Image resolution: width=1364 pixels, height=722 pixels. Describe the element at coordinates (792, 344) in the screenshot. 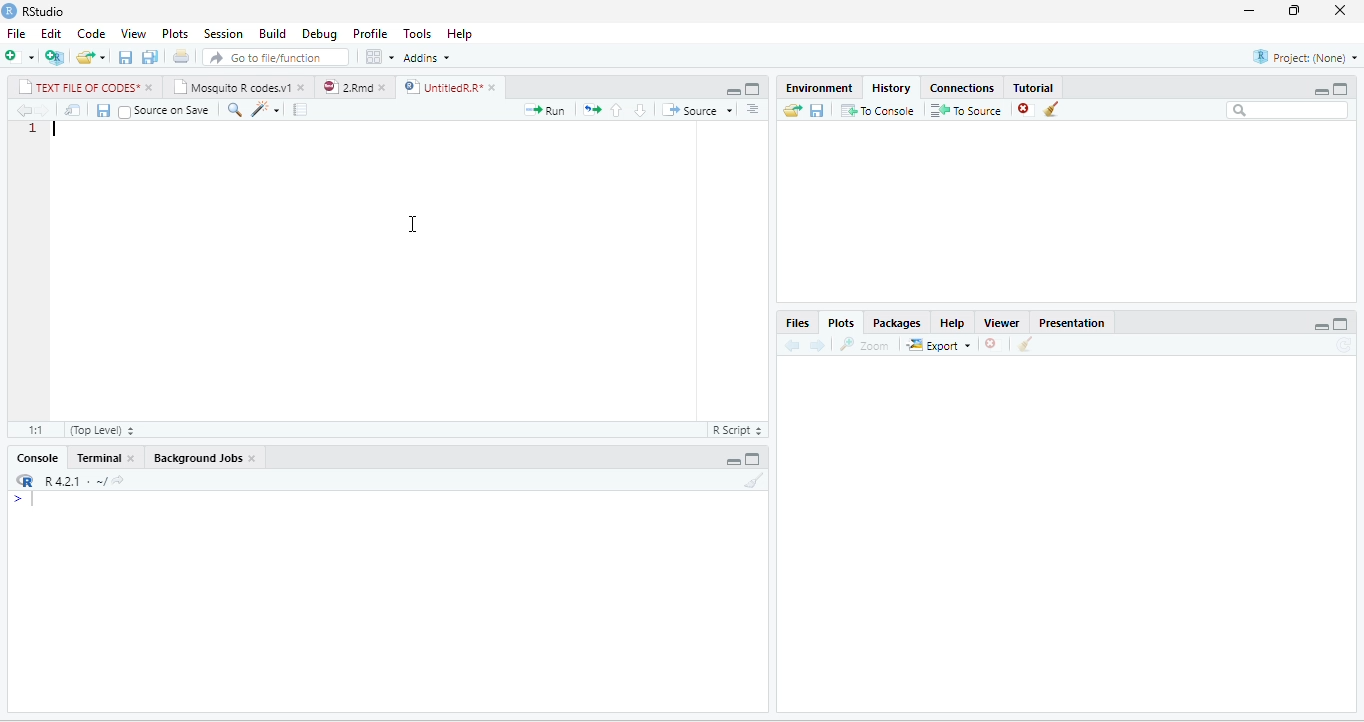

I see `back` at that location.